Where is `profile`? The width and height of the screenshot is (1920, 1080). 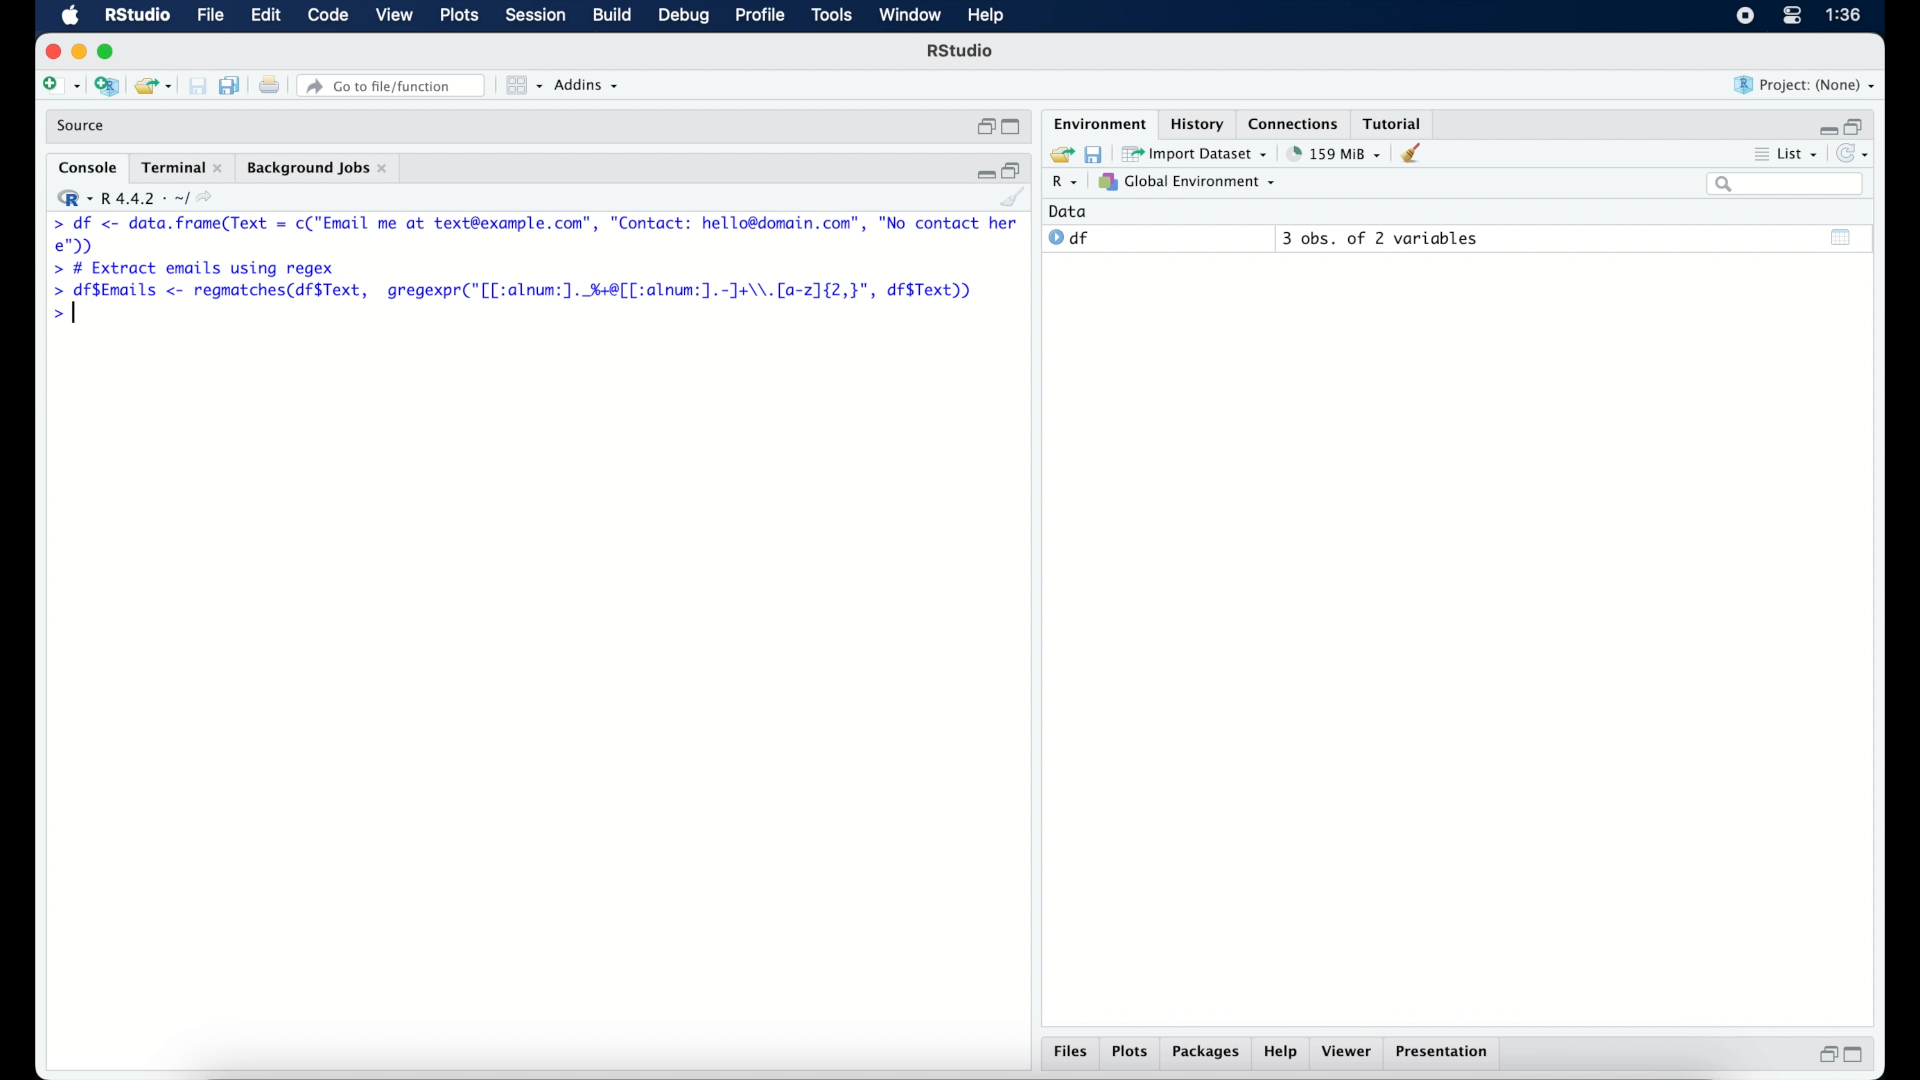
profile is located at coordinates (760, 16).